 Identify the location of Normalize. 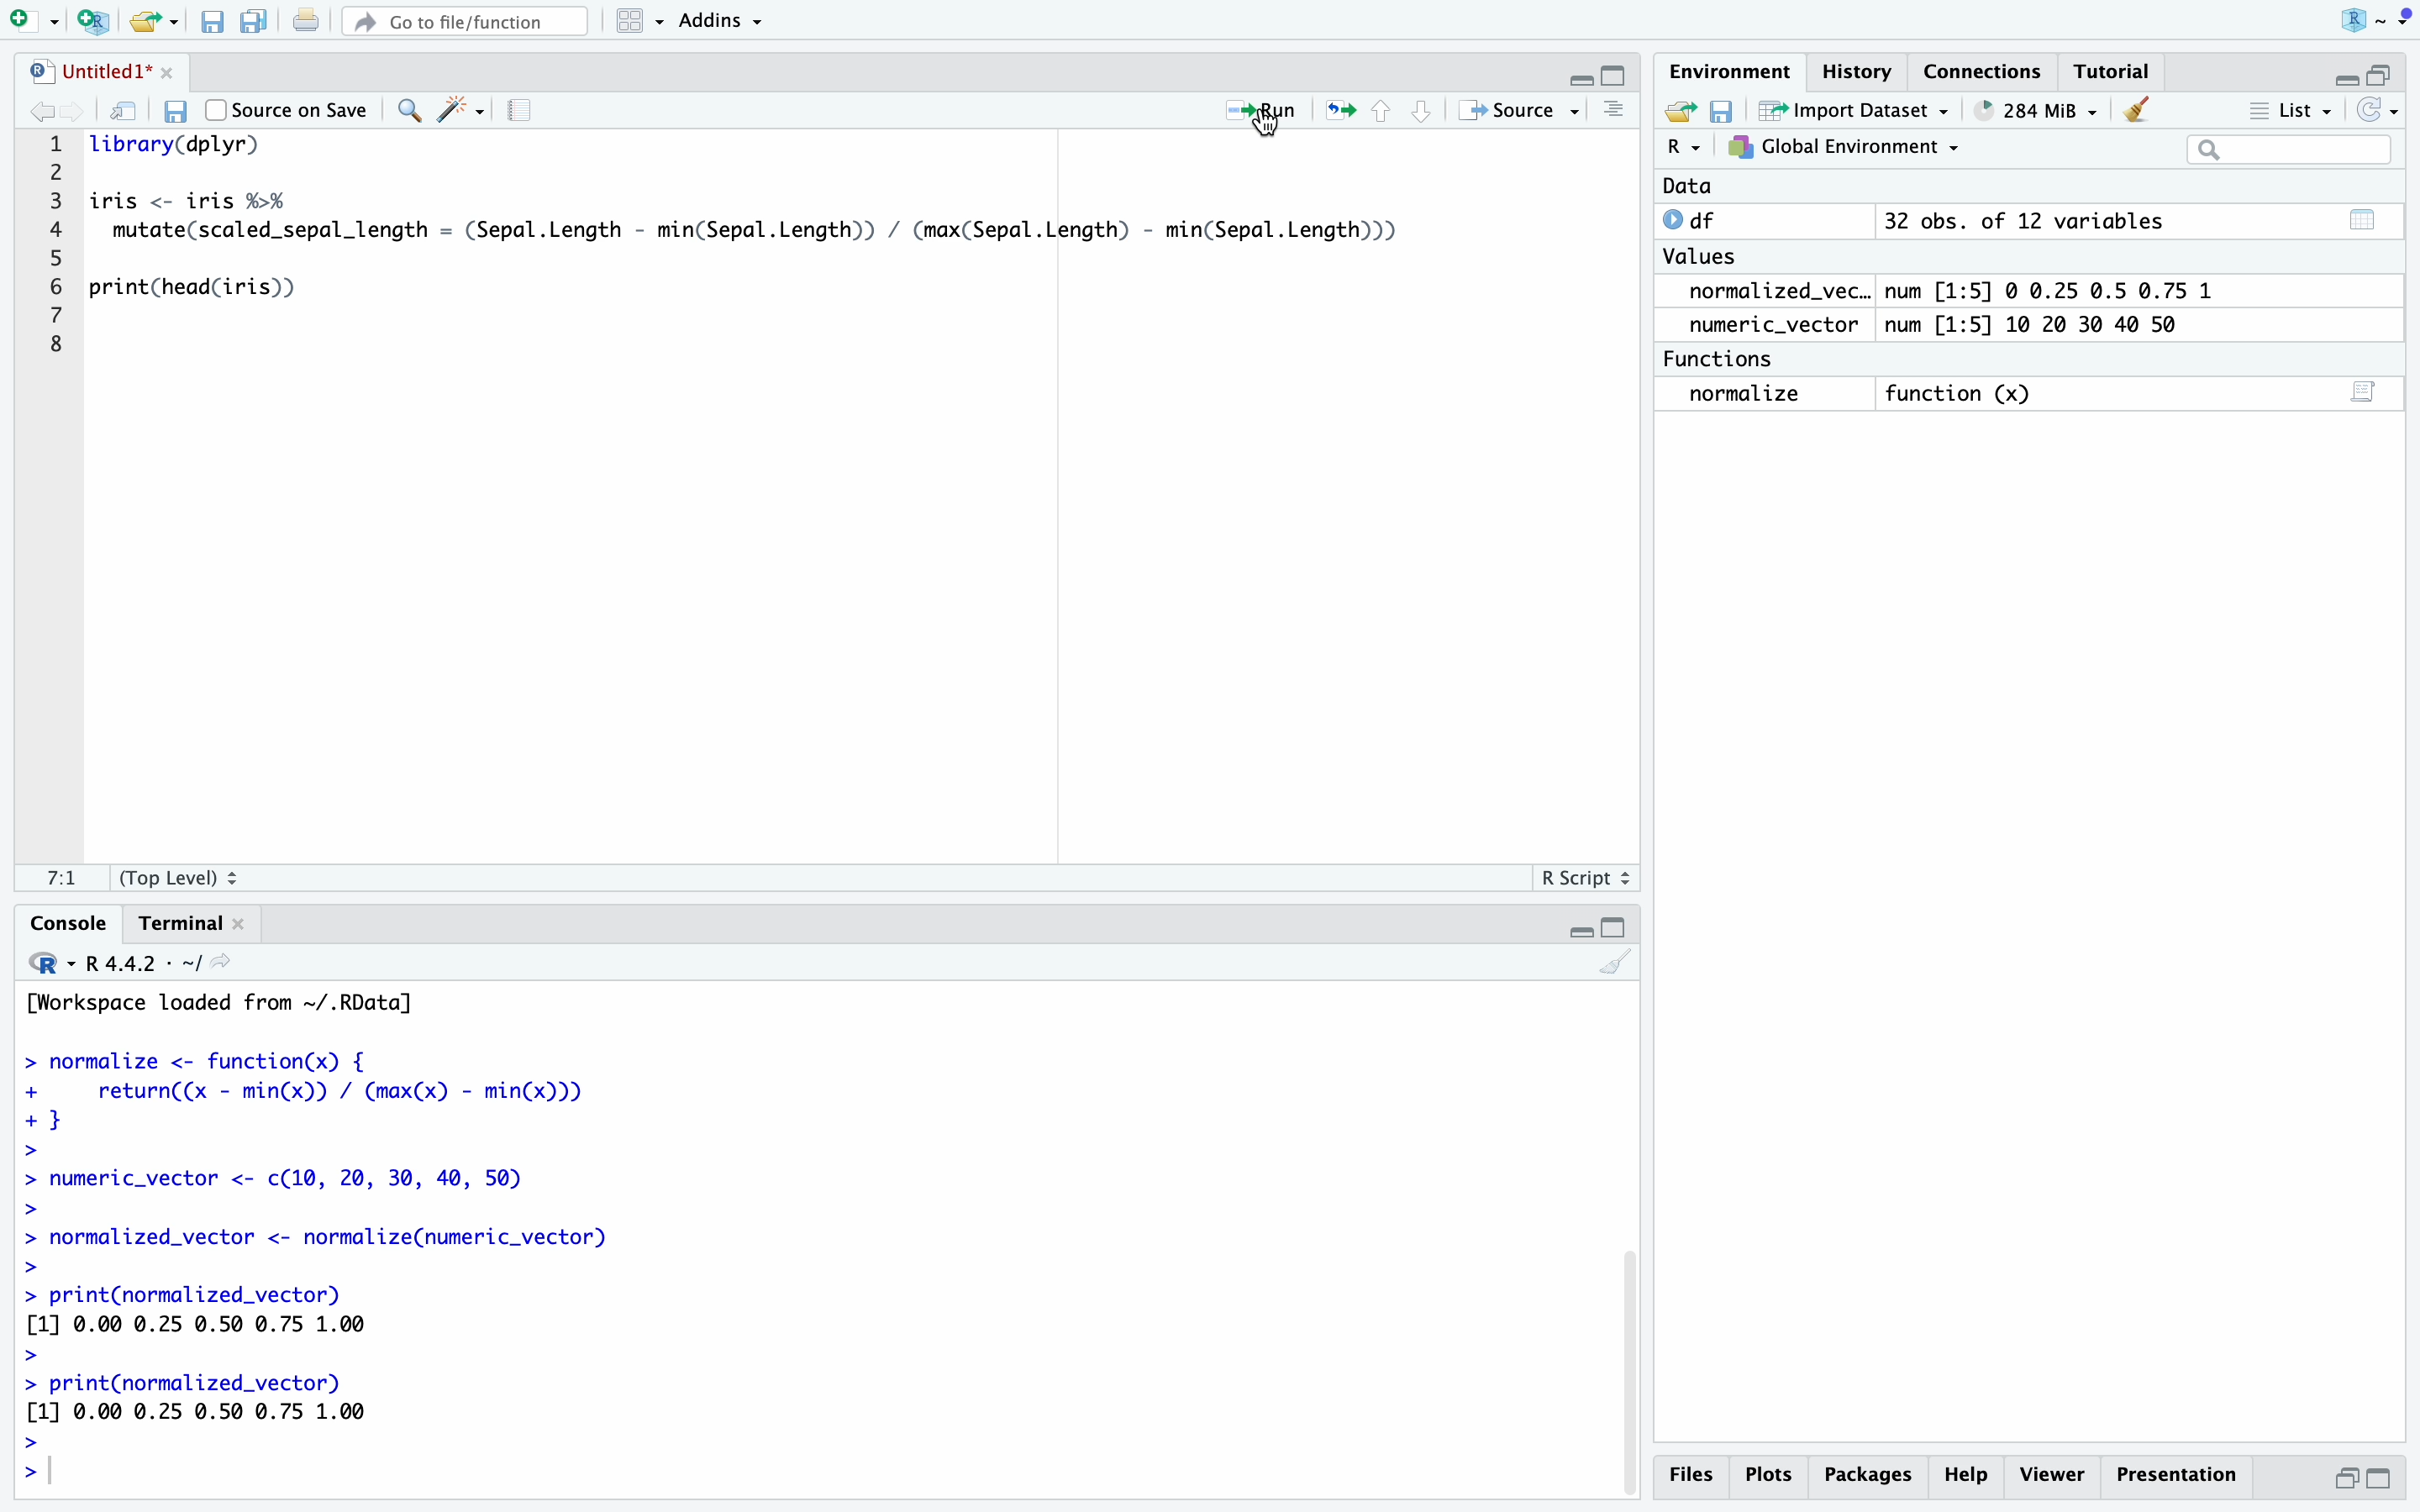
(1748, 395).